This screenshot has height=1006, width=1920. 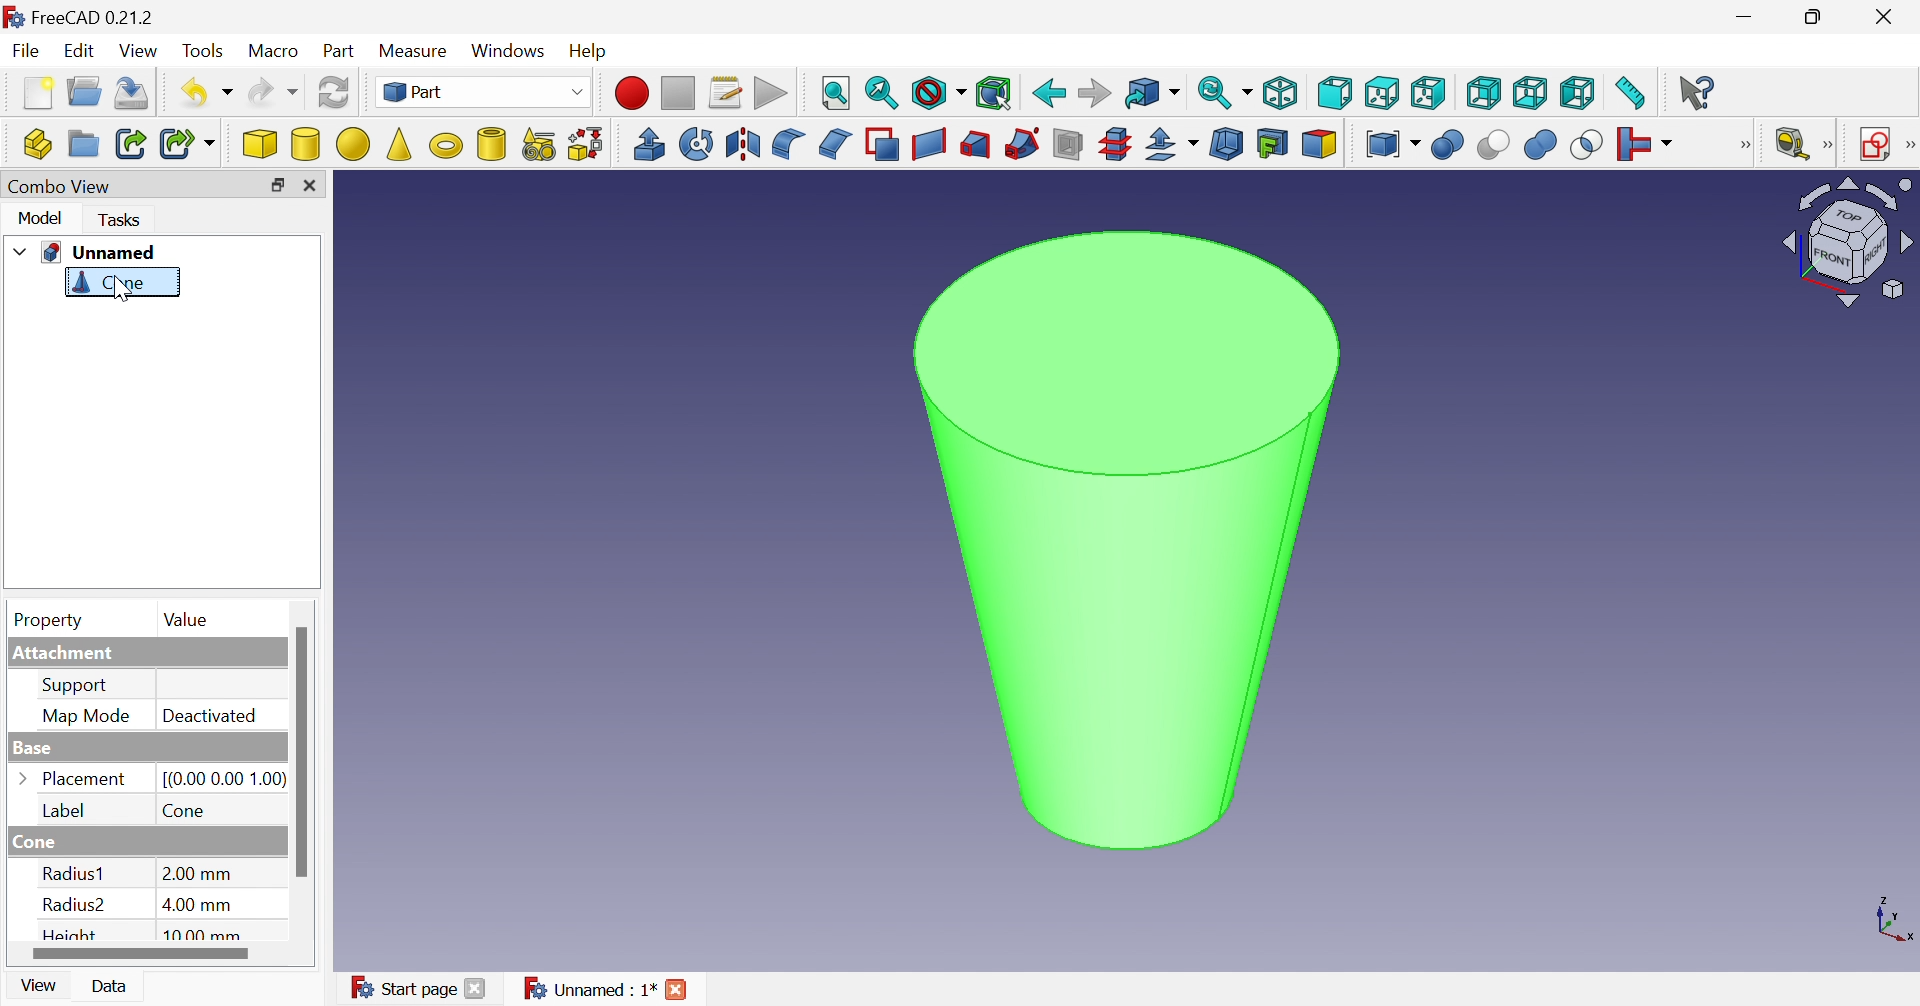 I want to click on Extrude, so click(x=650, y=144).